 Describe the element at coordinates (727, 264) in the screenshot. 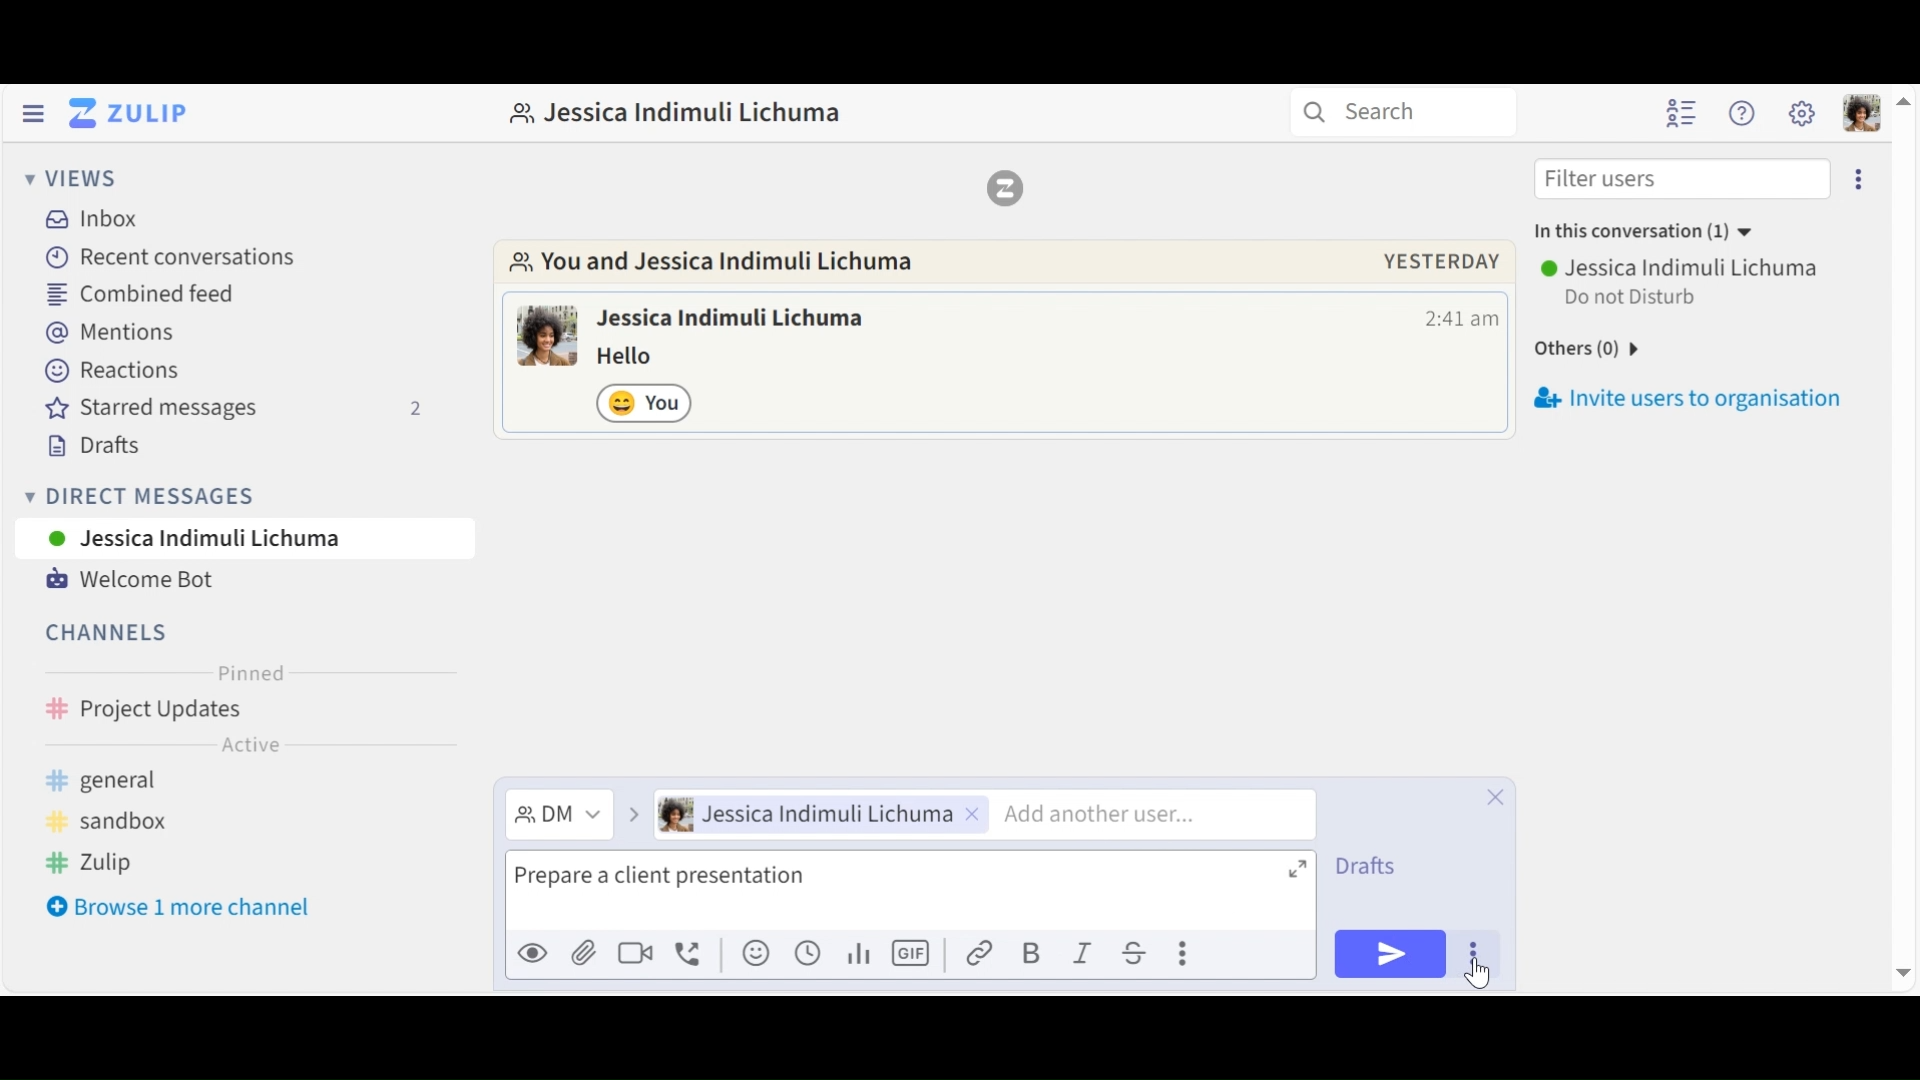

I see `Go to direct message with user` at that location.